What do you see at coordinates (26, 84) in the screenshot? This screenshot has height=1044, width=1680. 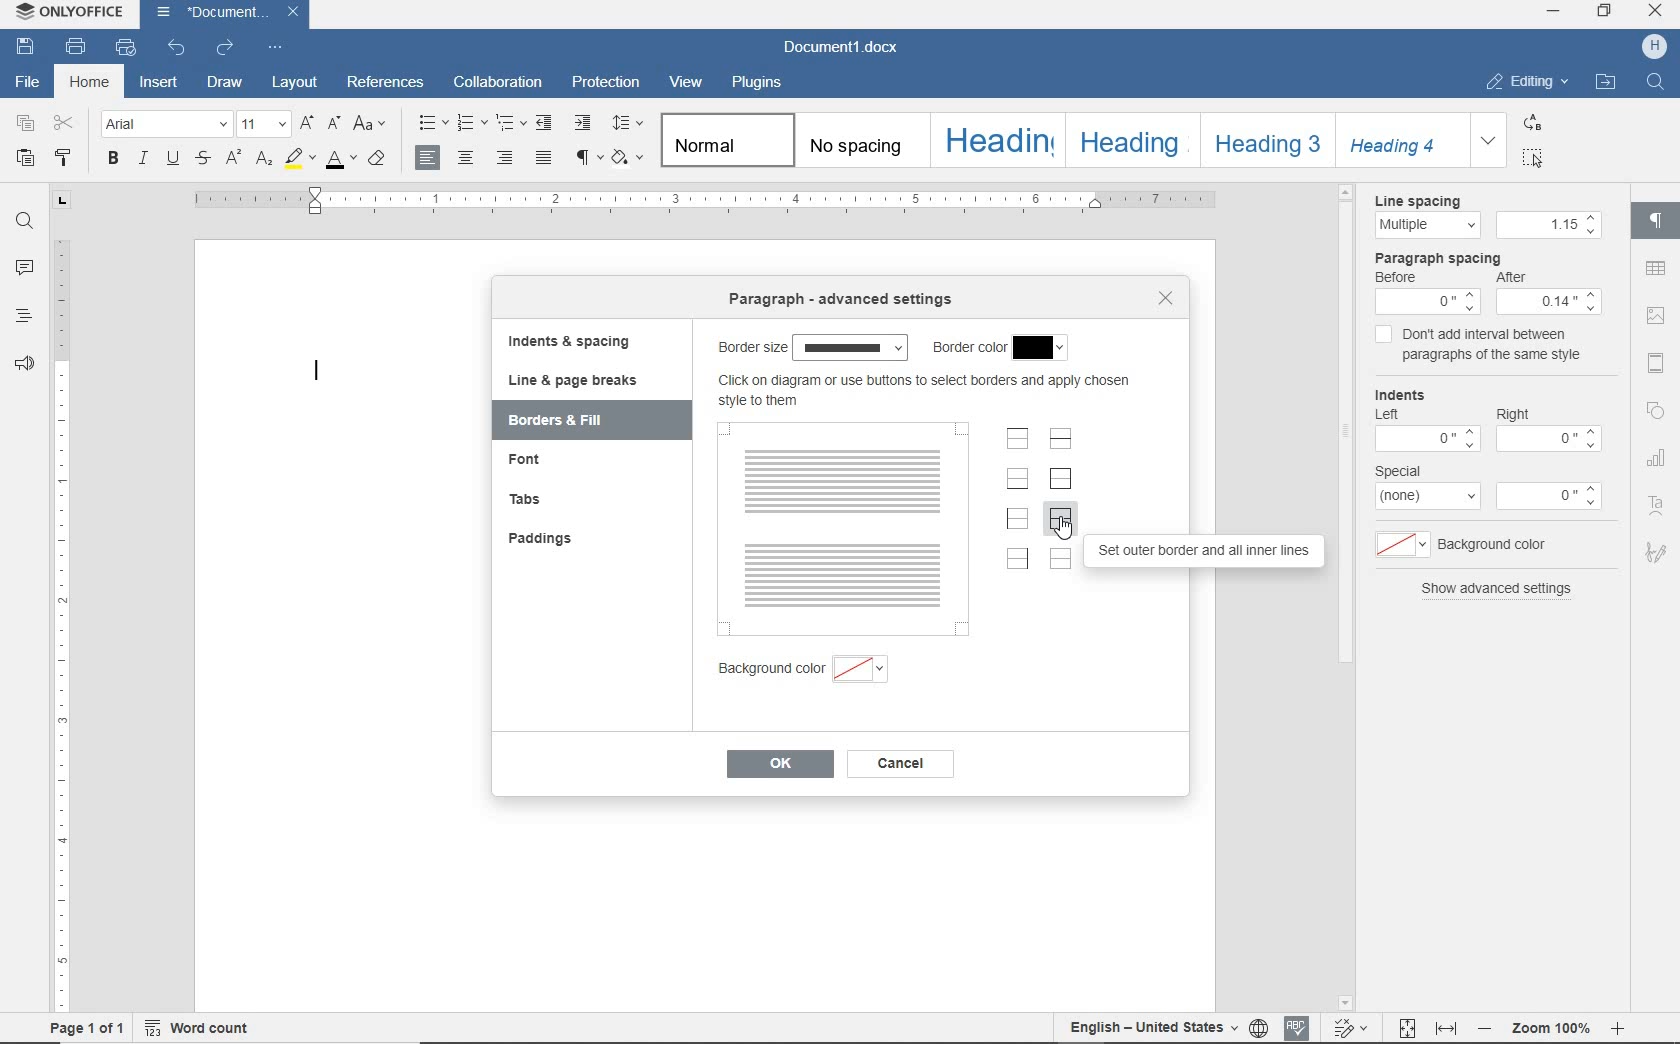 I see `file` at bounding box center [26, 84].